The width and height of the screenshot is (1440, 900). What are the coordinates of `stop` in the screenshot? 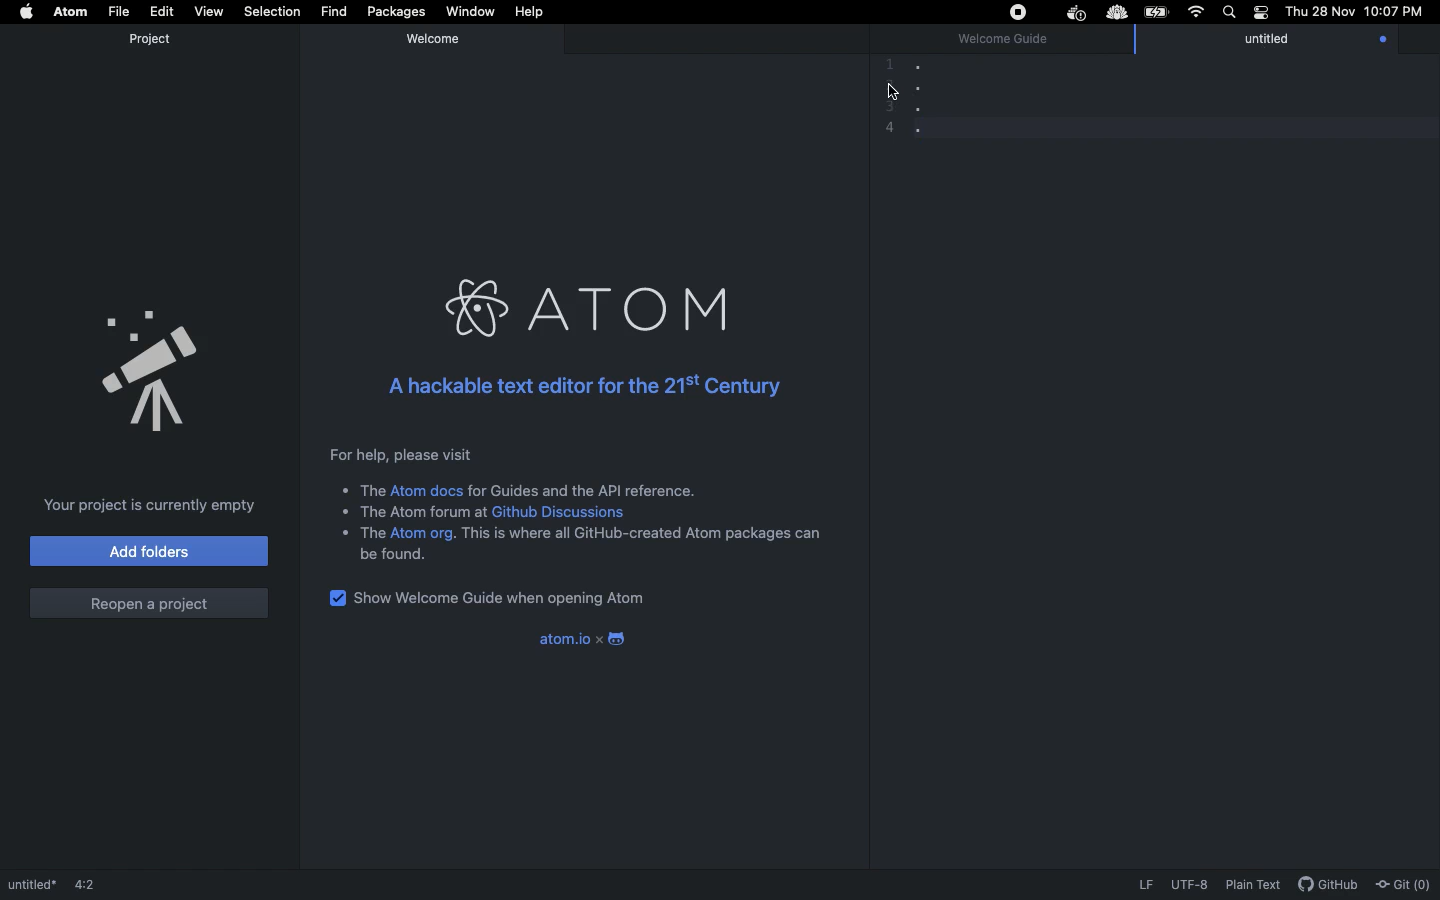 It's located at (1016, 12).